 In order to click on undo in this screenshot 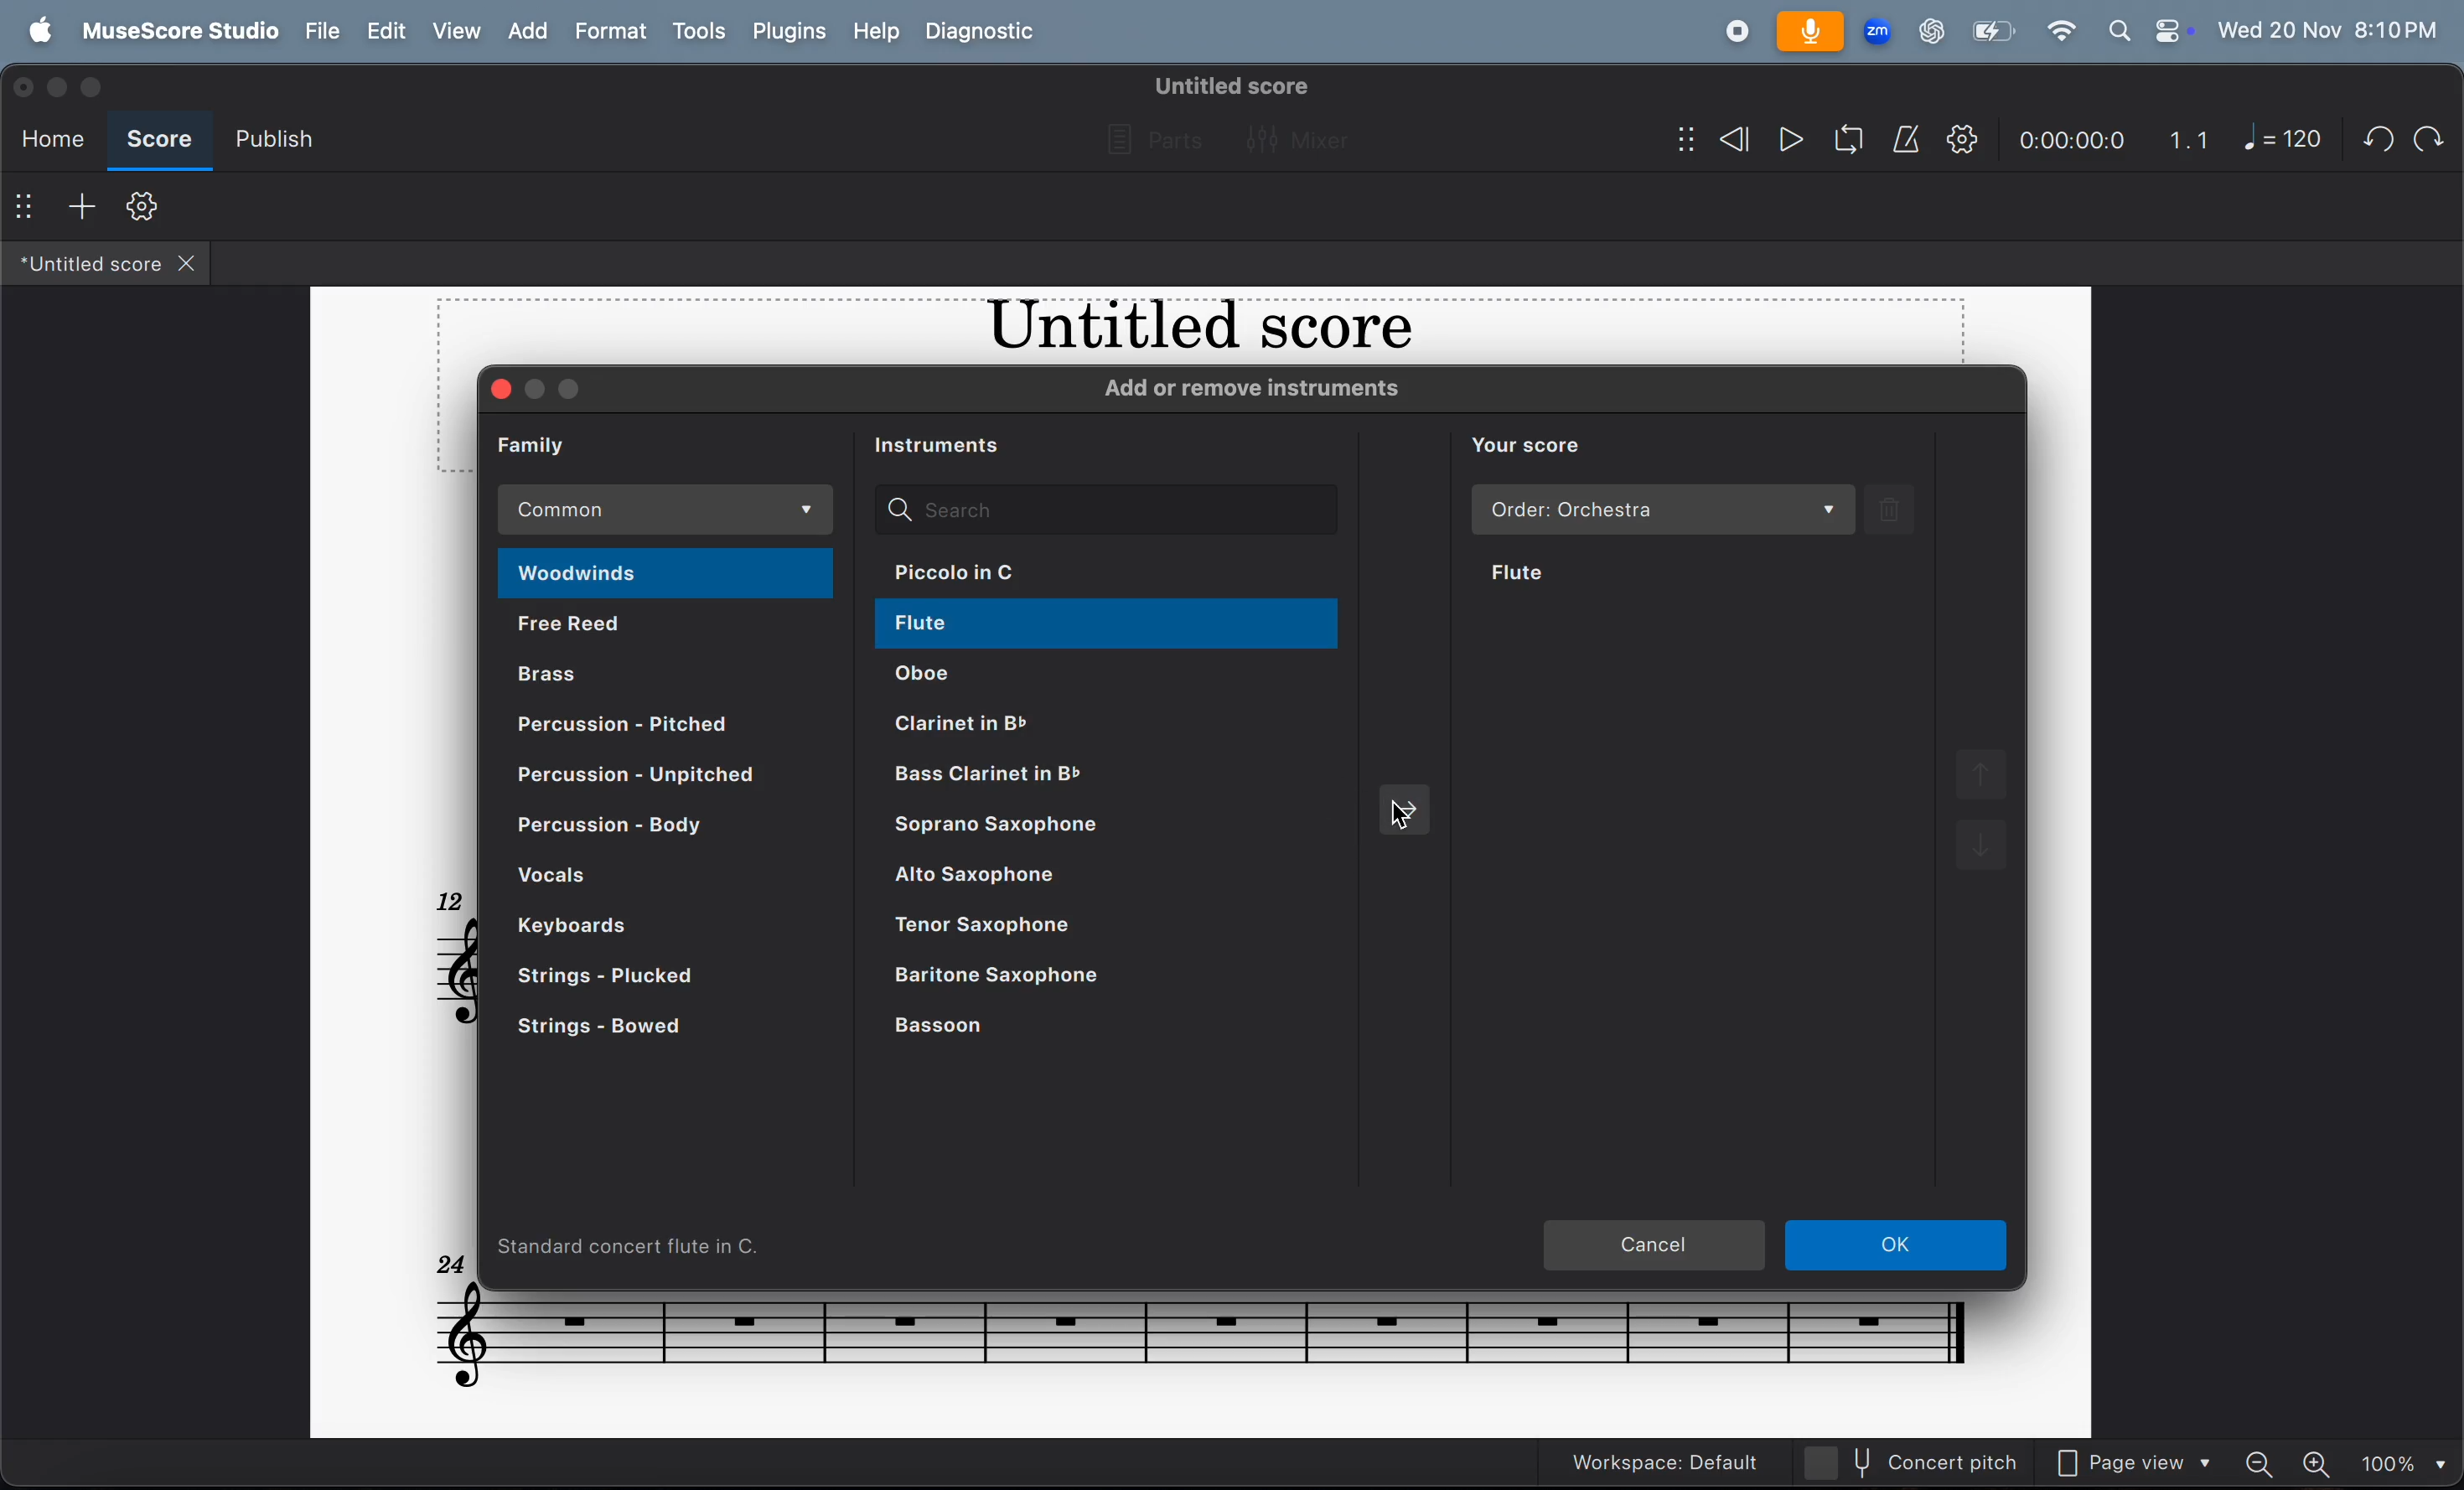, I will do `click(2374, 139)`.